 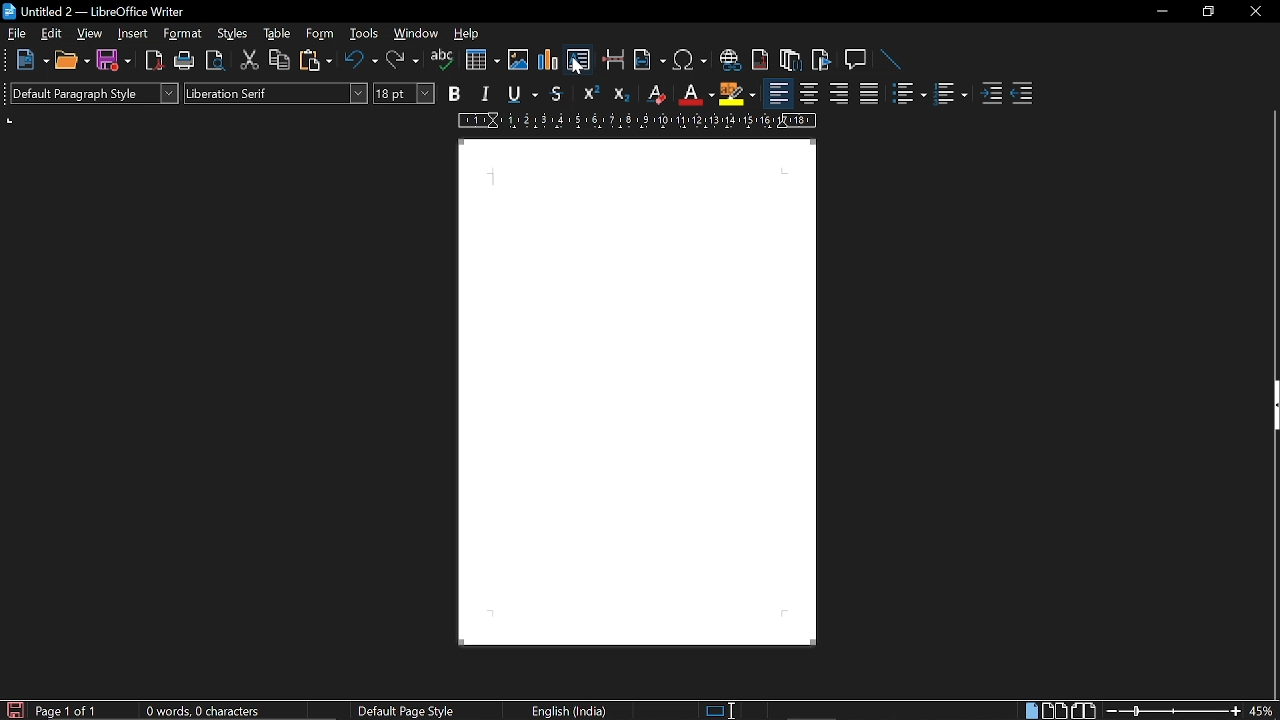 I want to click on insert line, so click(x=886, y=59).